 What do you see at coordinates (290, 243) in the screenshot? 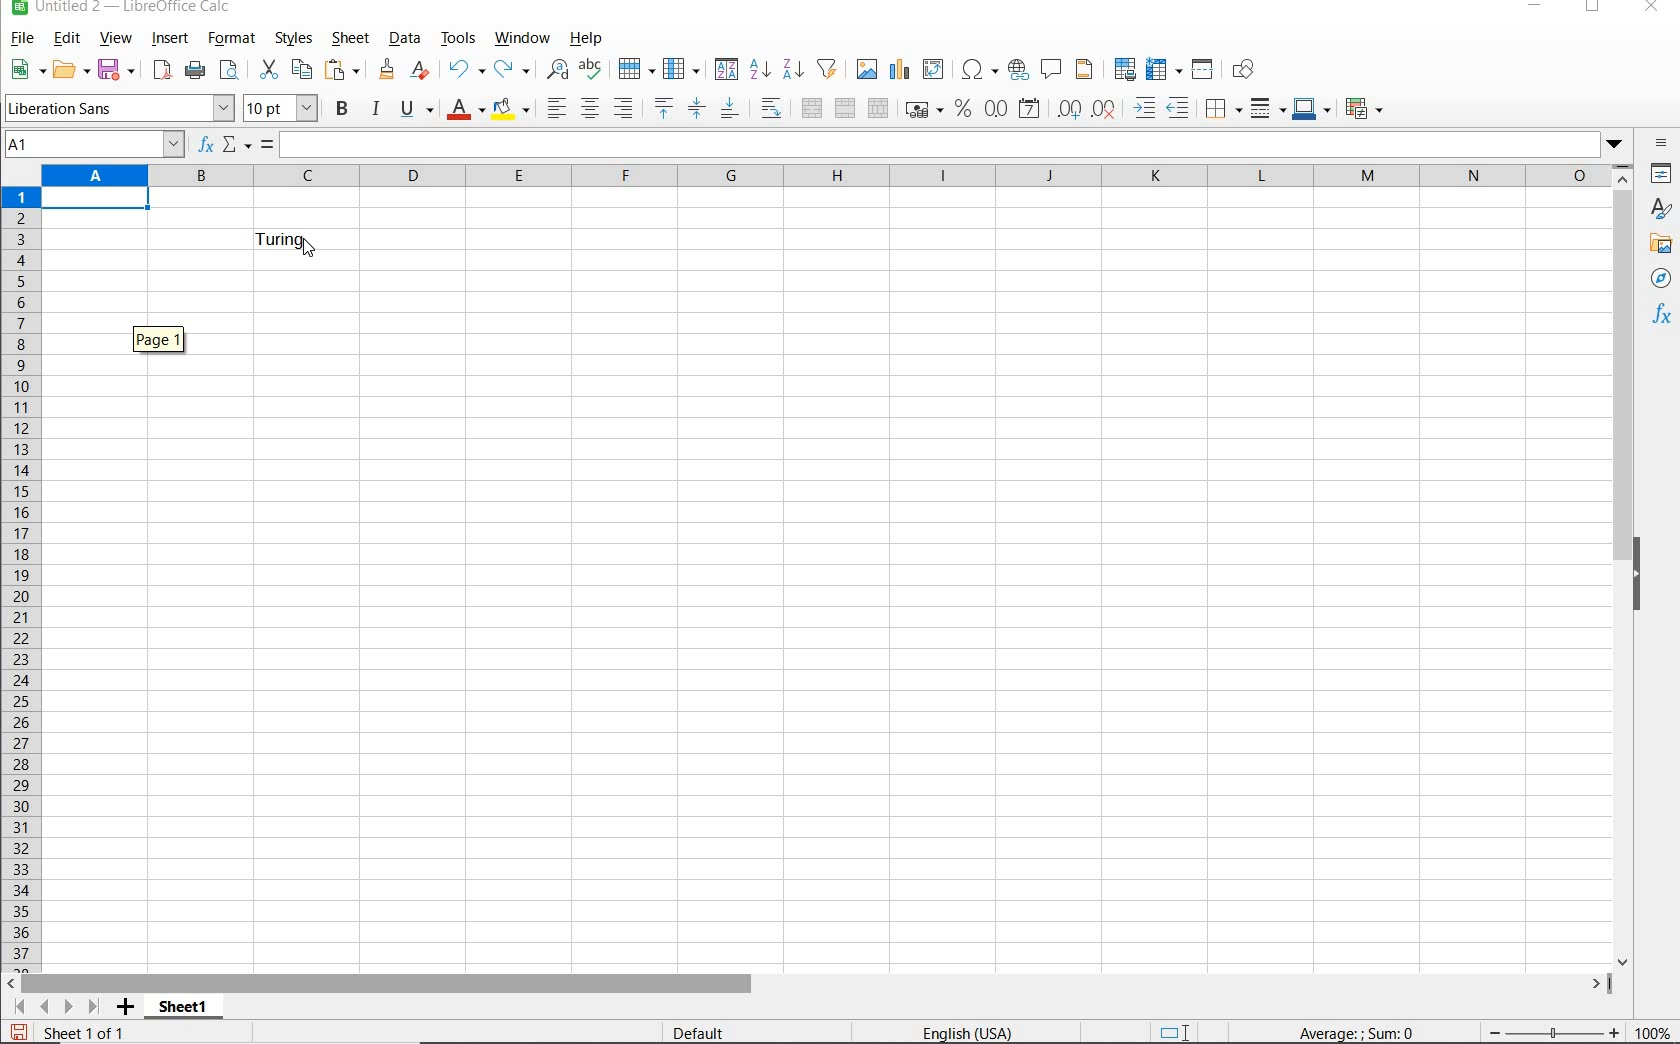
I see `TEXT` at bounding box center [290, 243].